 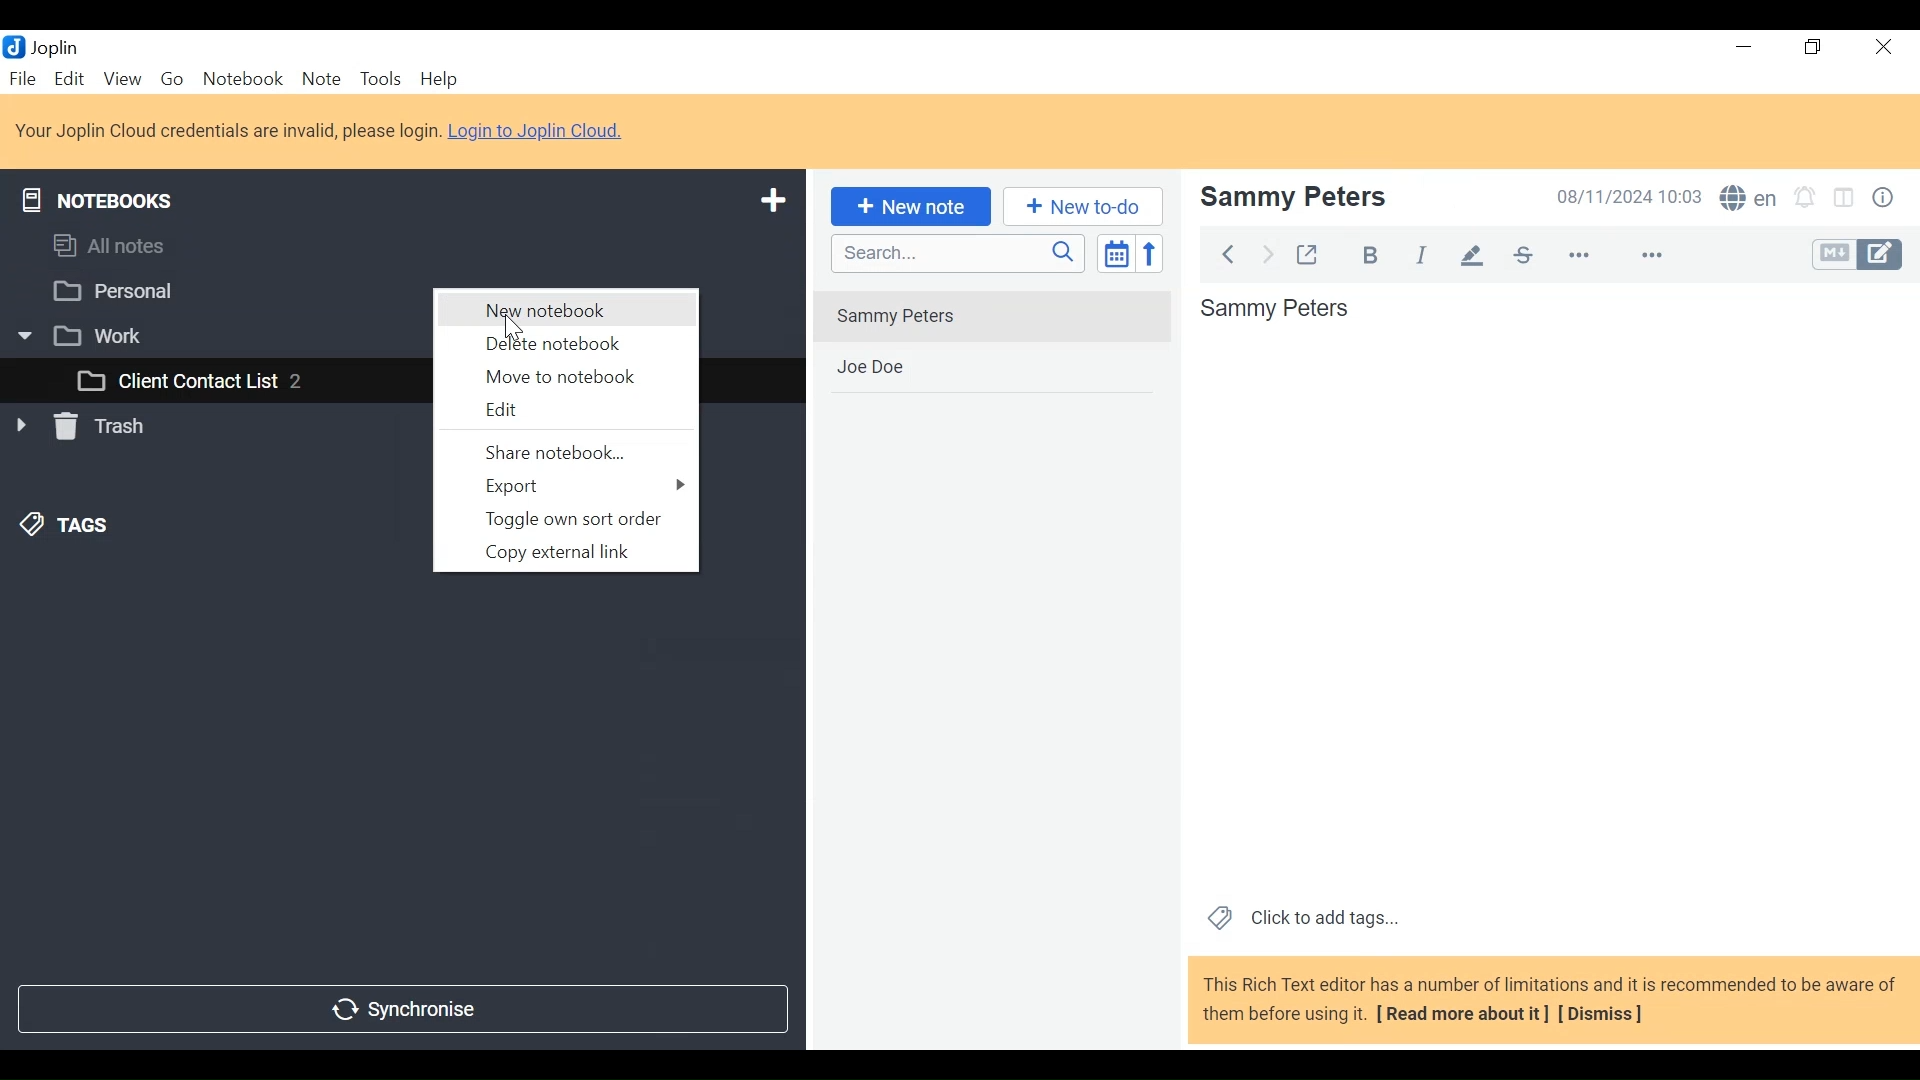 I want to click on Tools, so click(x=379, y=80).